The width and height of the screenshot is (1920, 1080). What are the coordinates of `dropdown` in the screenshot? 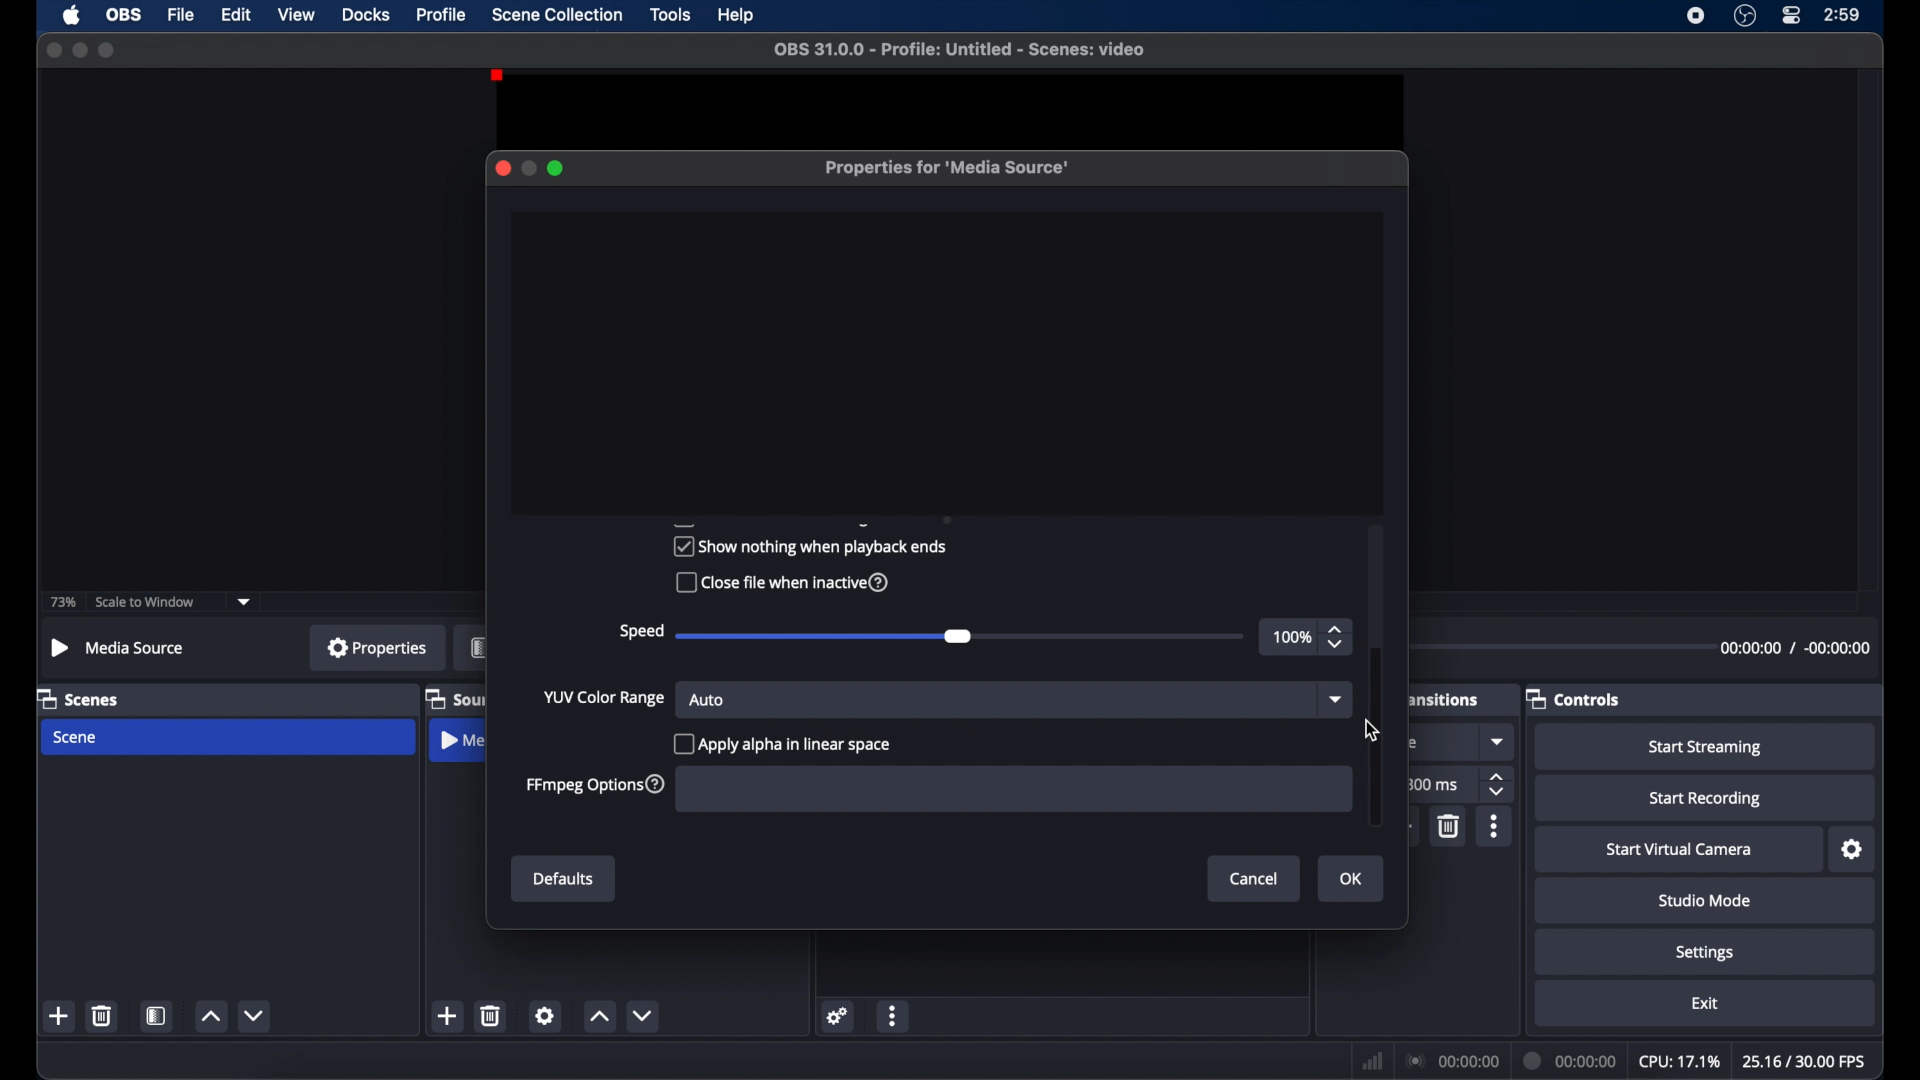 It's located at (1339, 701).